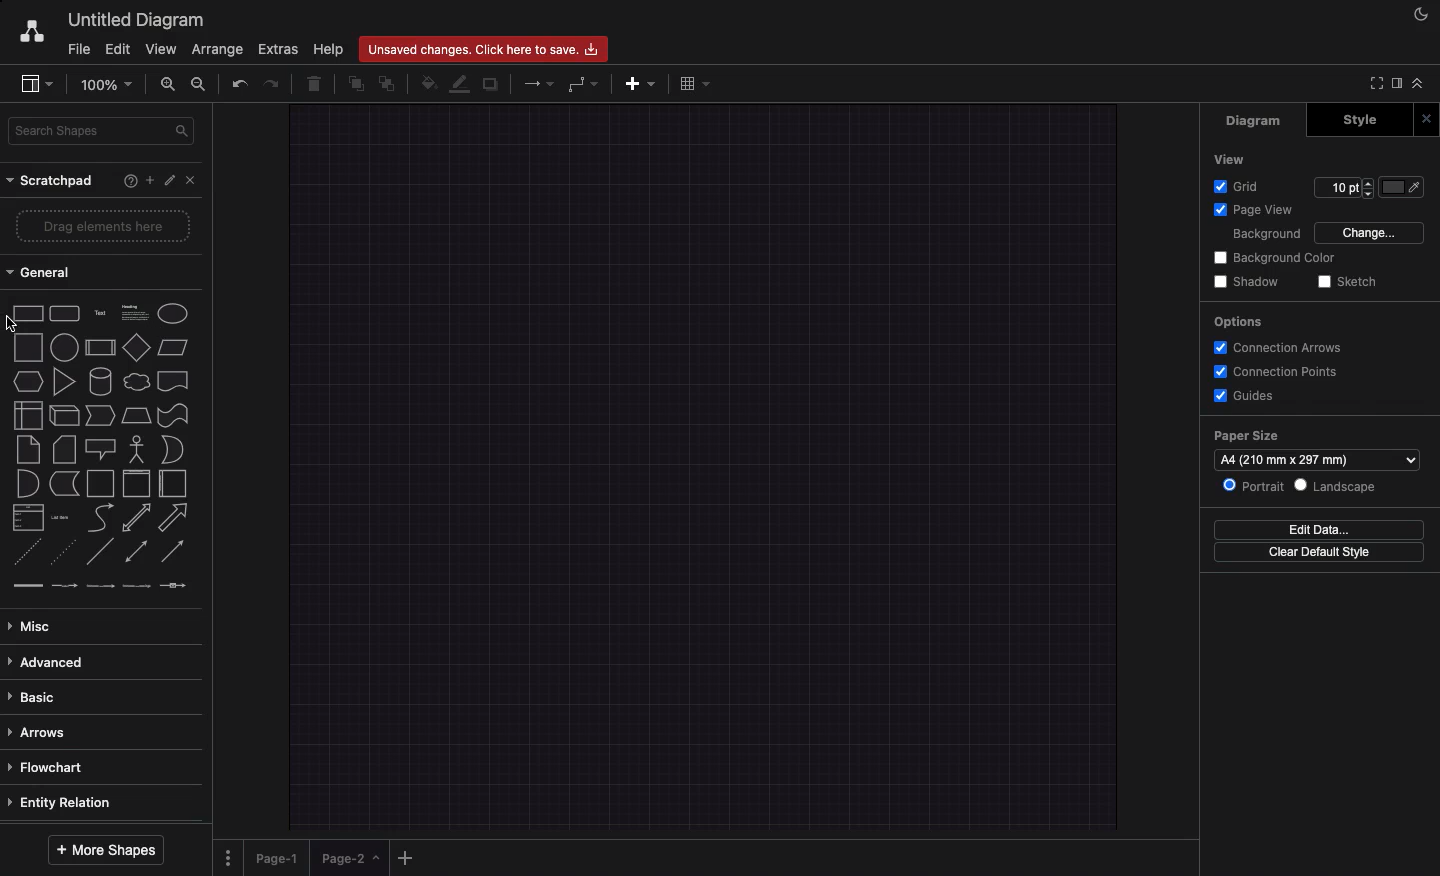 Image resolution: width=1440 pixels, height=876 pixels. I want to click on internal storage, so click(26, 414).